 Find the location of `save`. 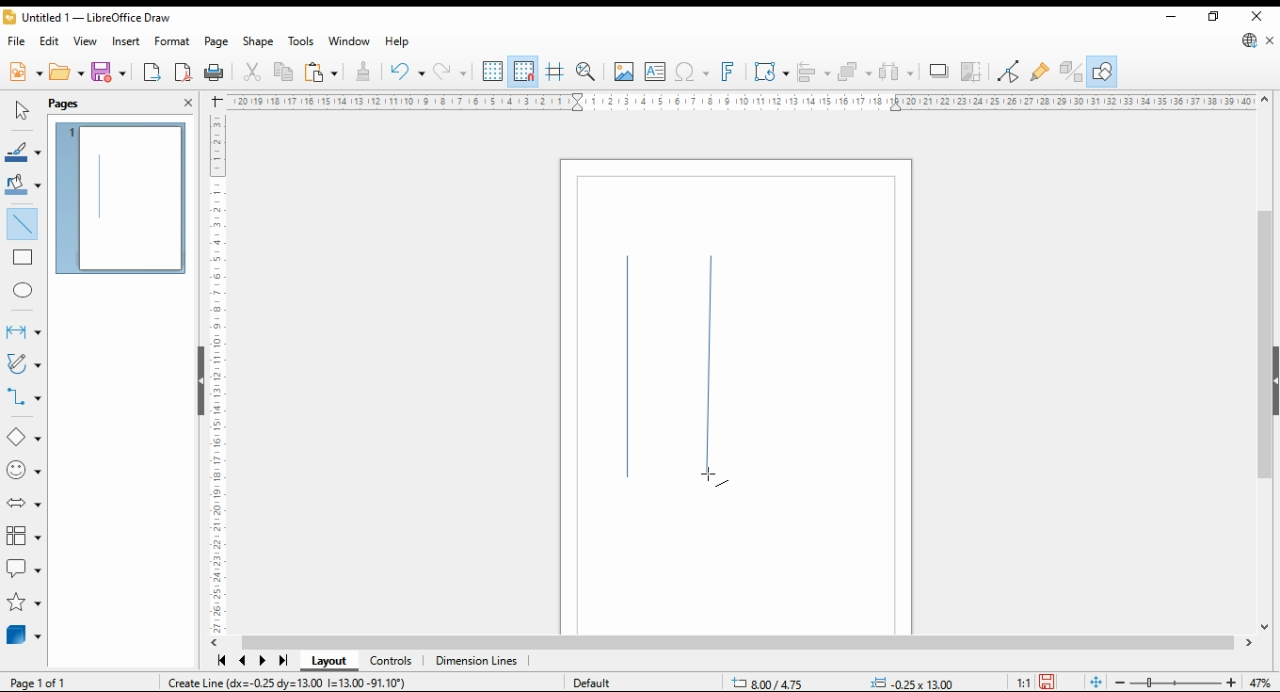

save is located at coordinates (1049, 681).